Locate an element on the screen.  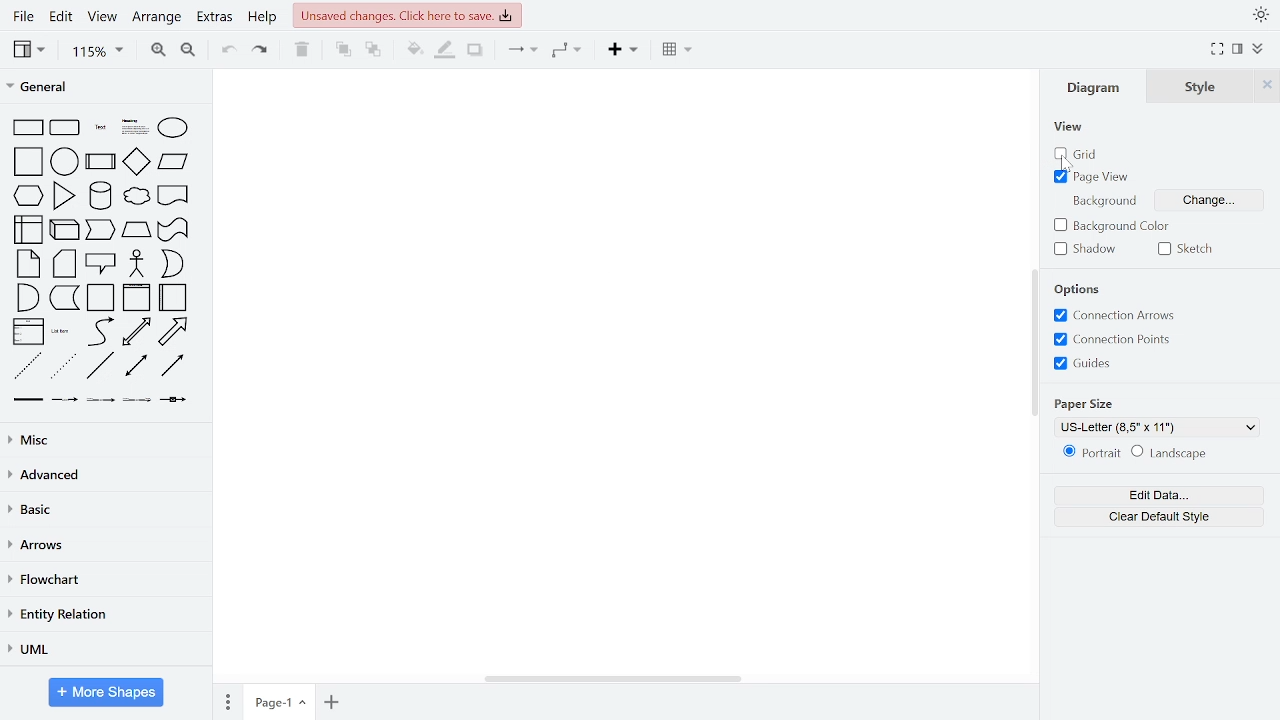
line is located at coordinates (102, 367).